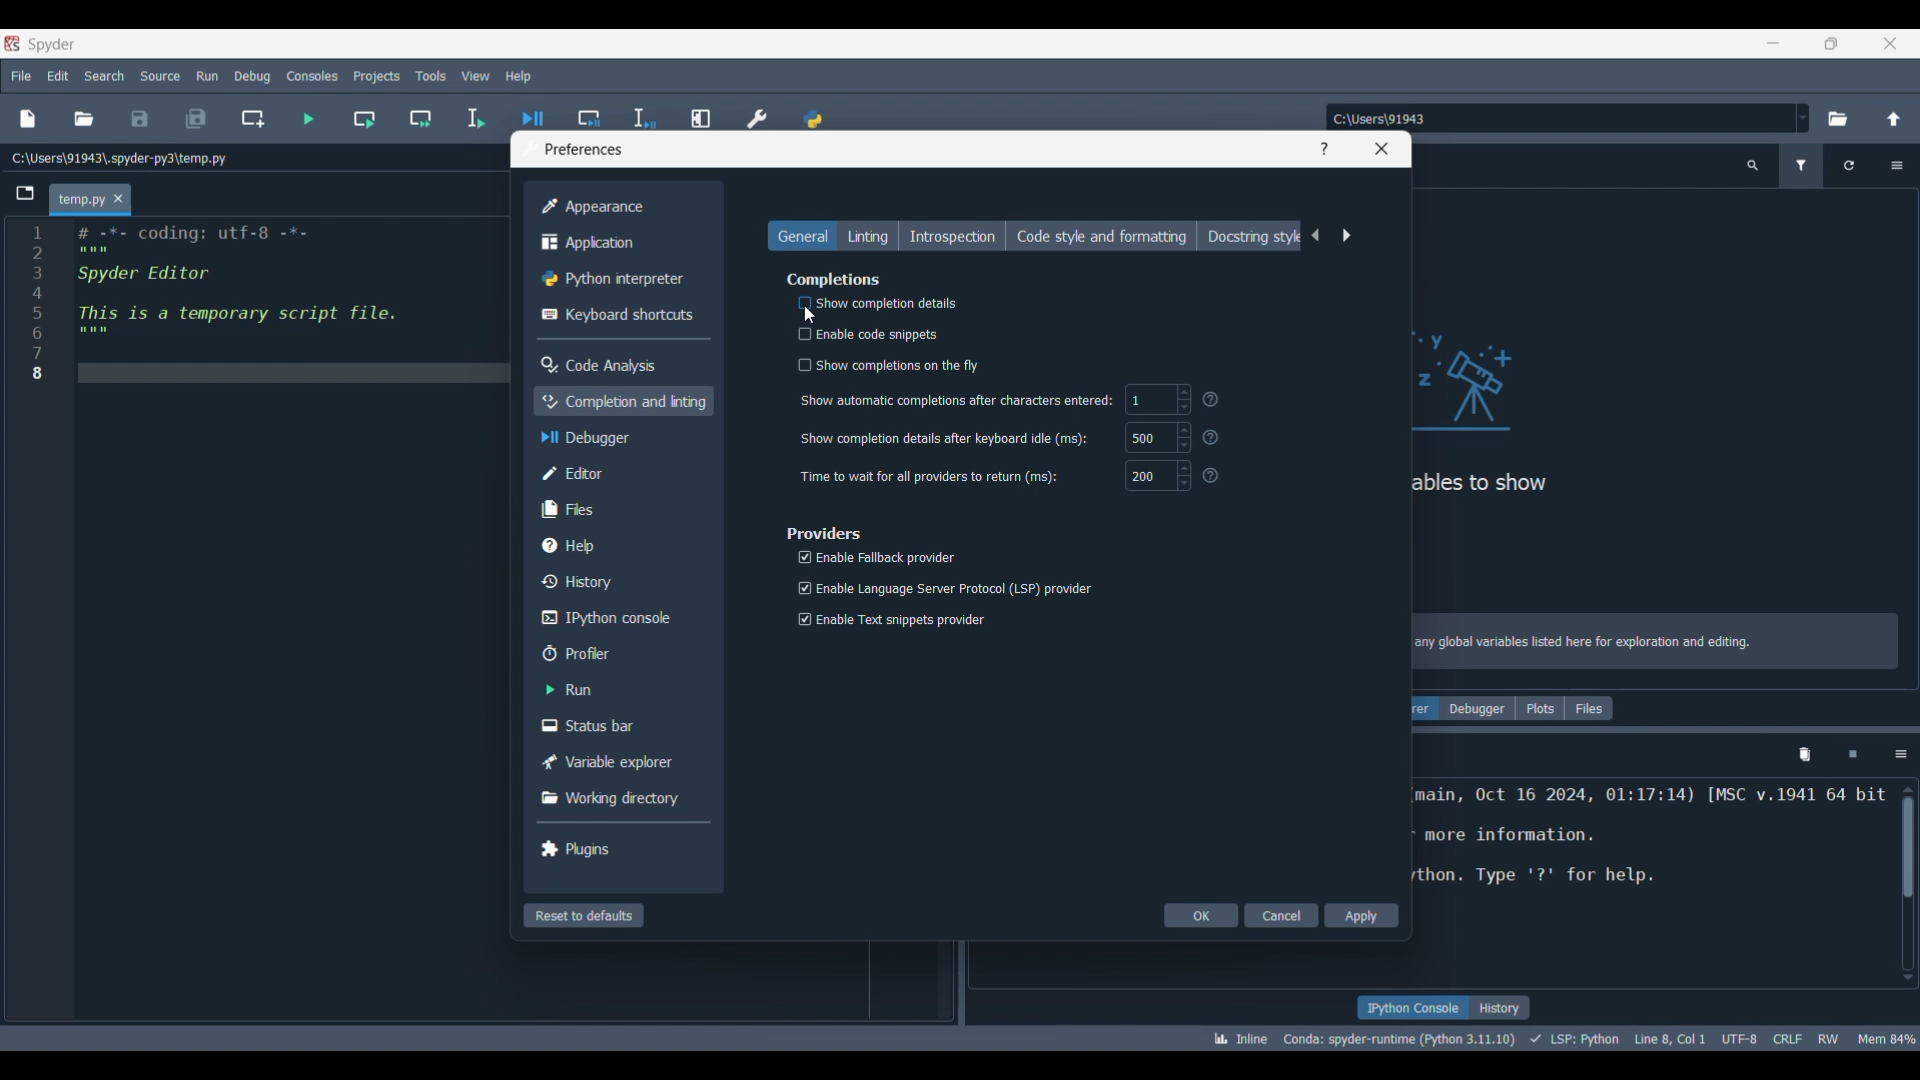  What do you see at coordinates (619, 689) in the screenshot?
I see `Run` at bounding box center [619, 689].